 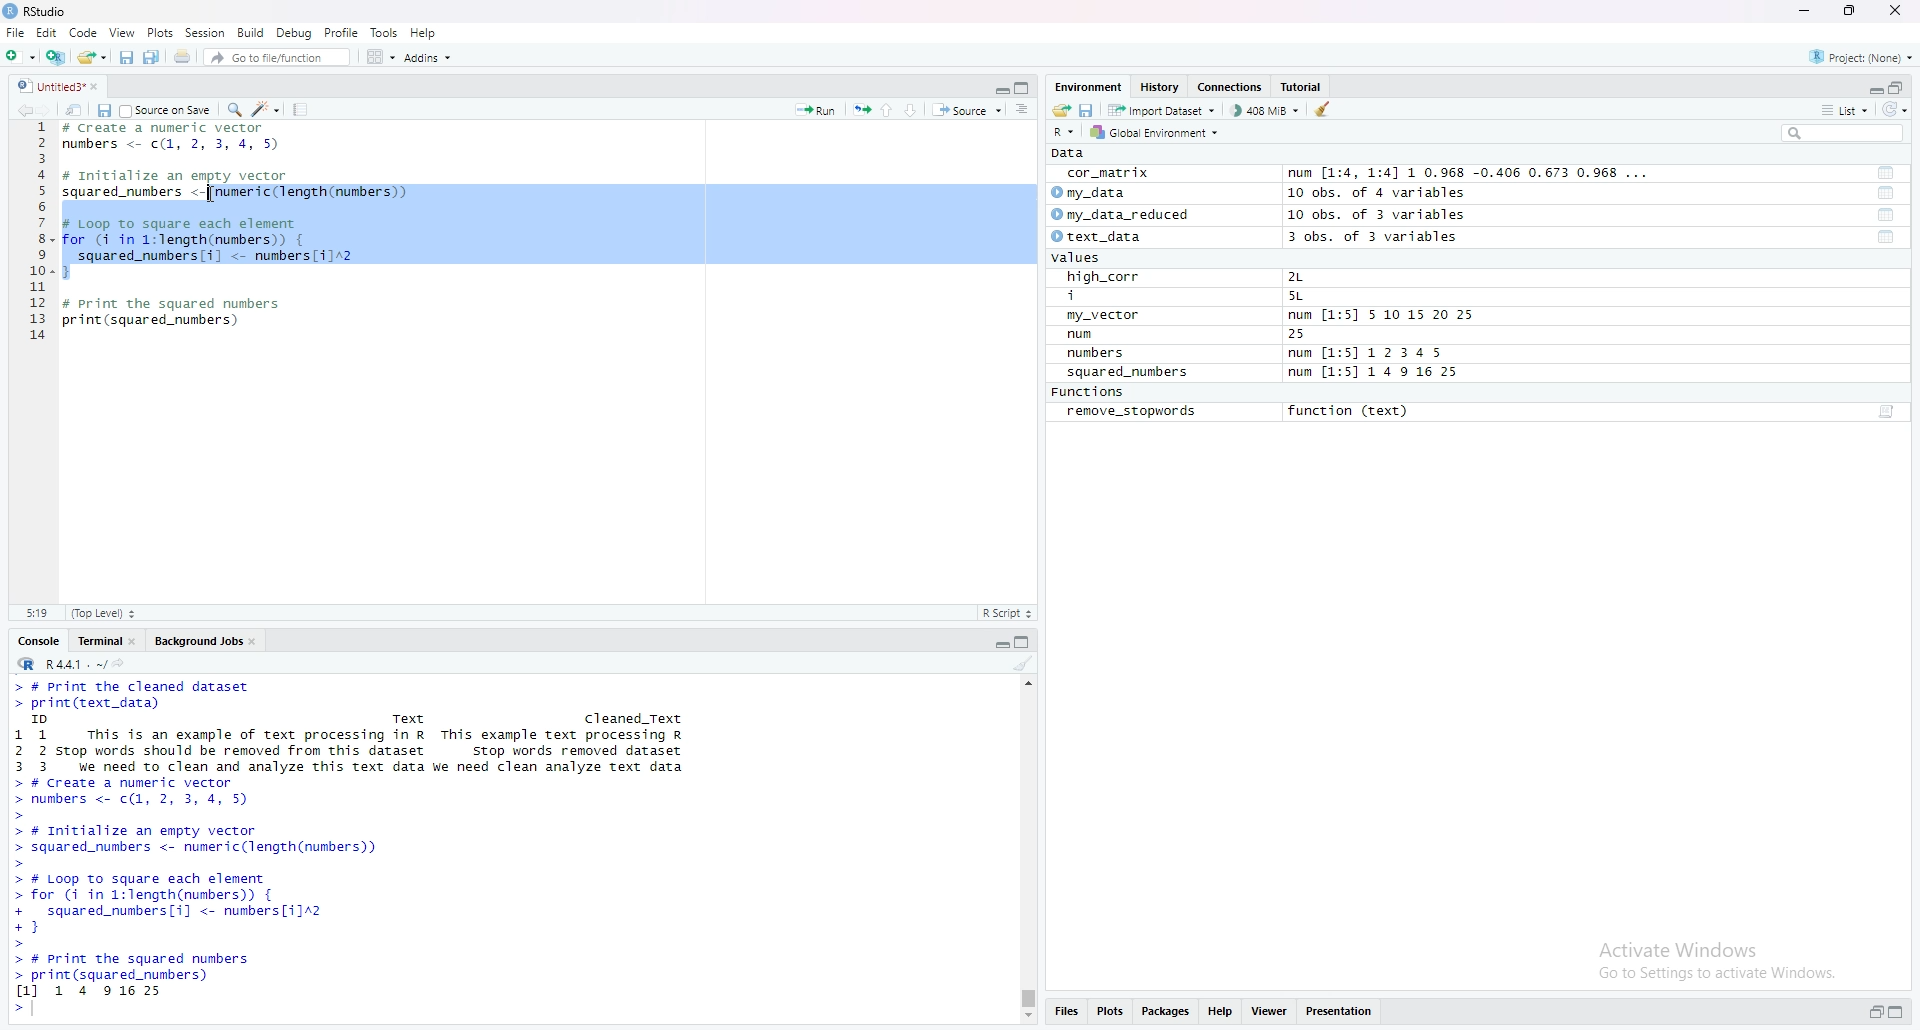 I want to click on R Script, so click(x=1007, y=612).